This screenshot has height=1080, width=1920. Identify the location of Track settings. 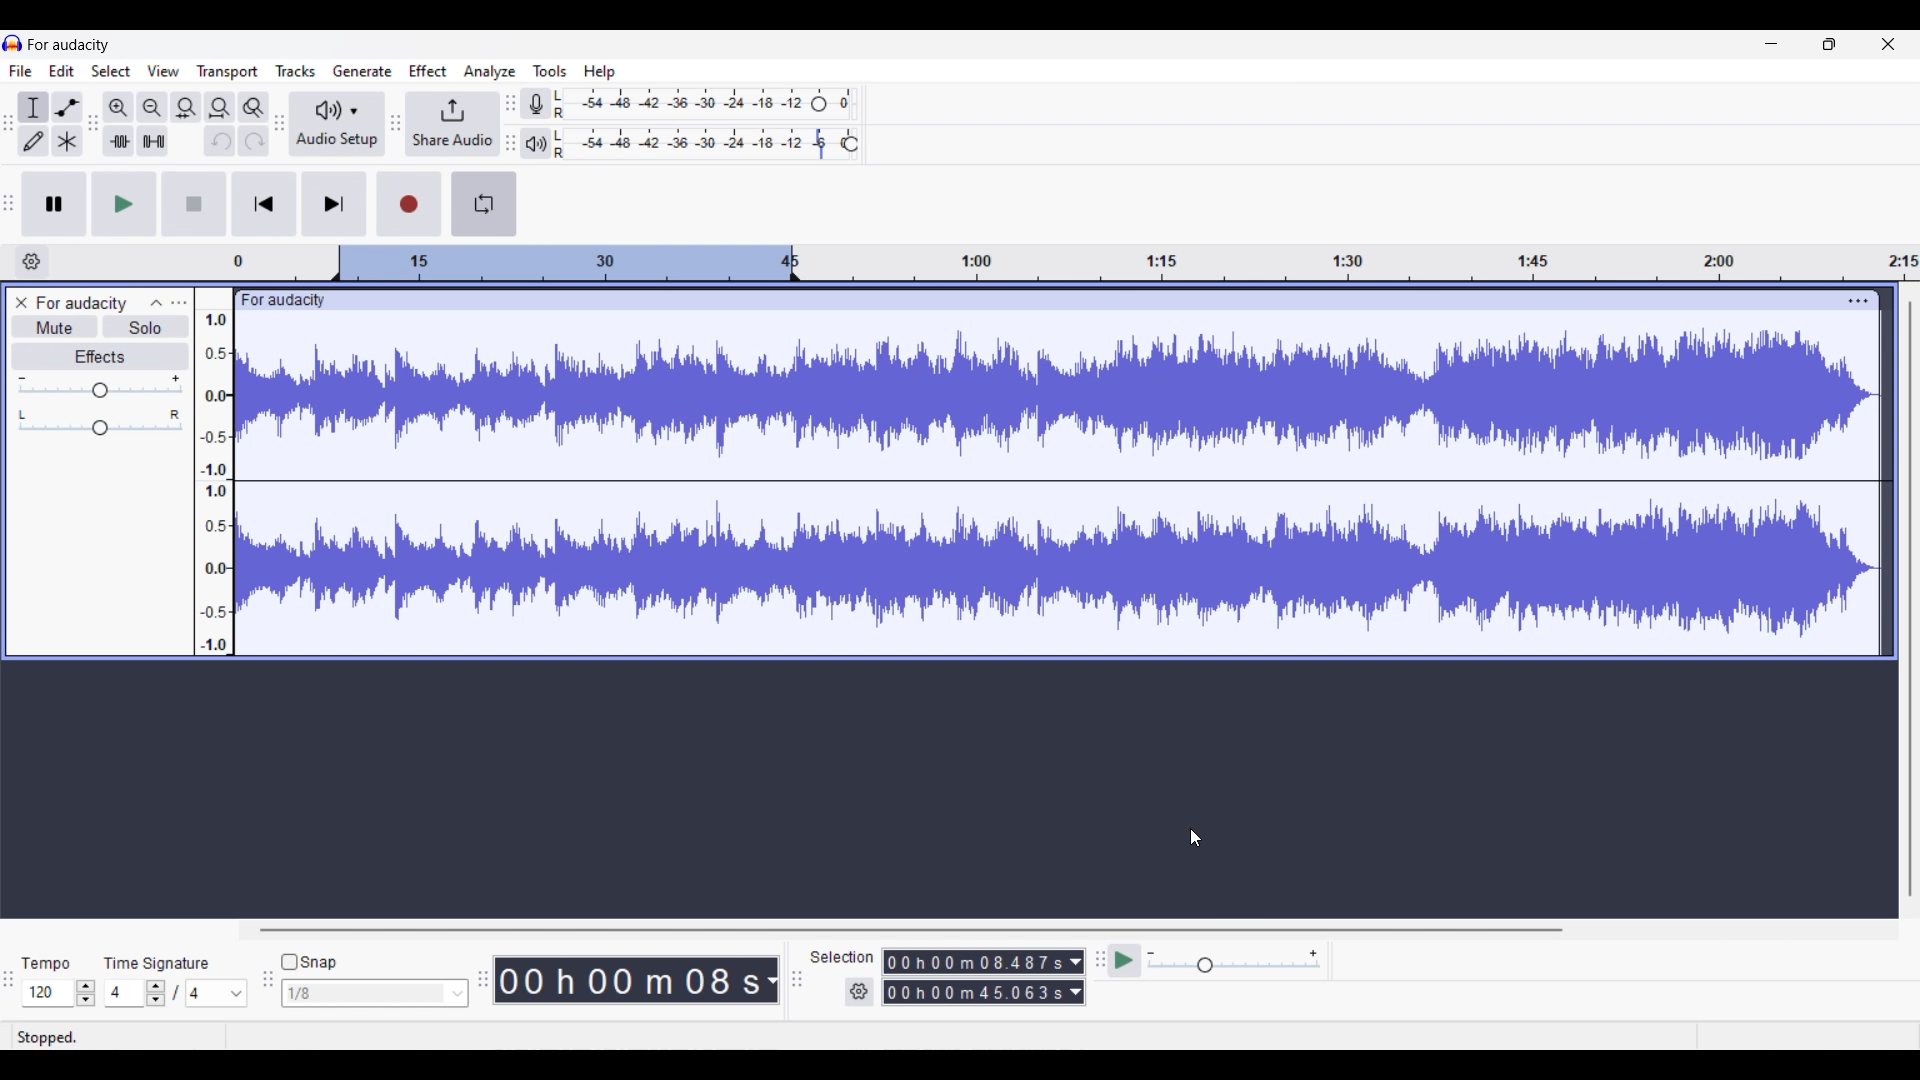
(1858, 300).